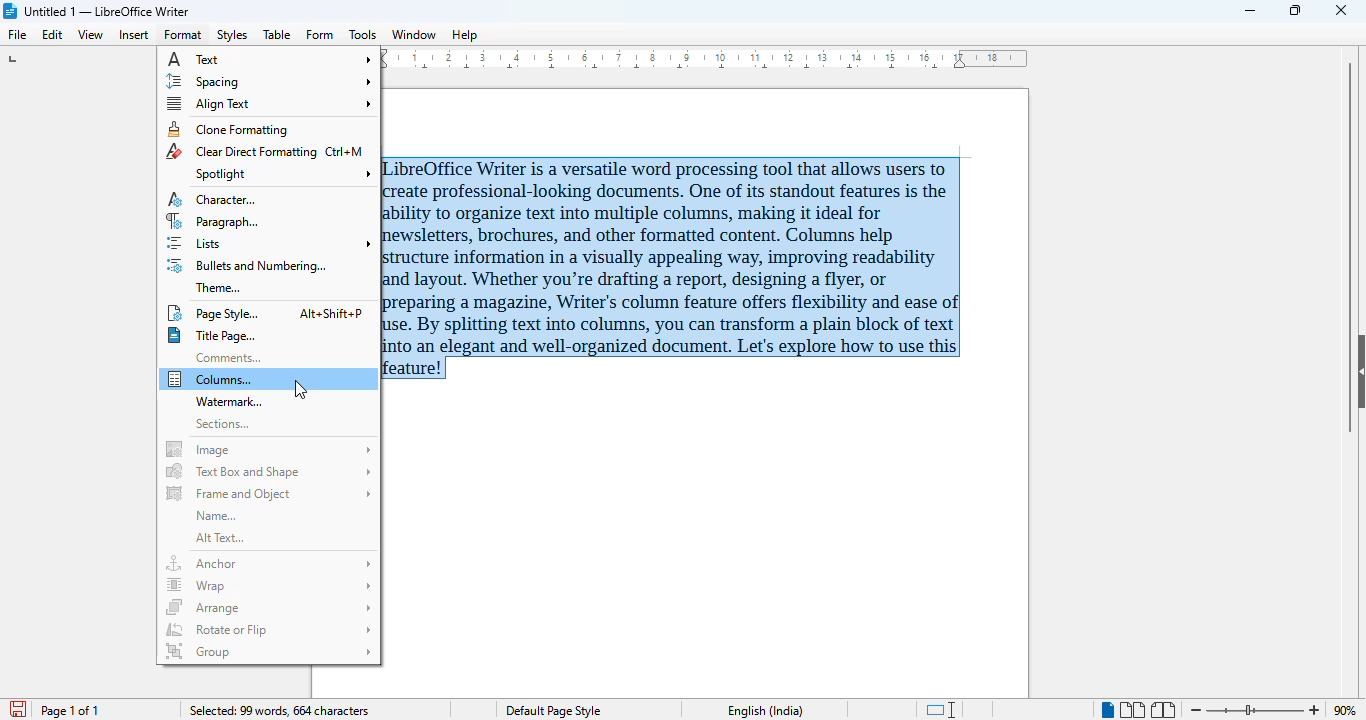  I want to click on save document, so click(16, 706).